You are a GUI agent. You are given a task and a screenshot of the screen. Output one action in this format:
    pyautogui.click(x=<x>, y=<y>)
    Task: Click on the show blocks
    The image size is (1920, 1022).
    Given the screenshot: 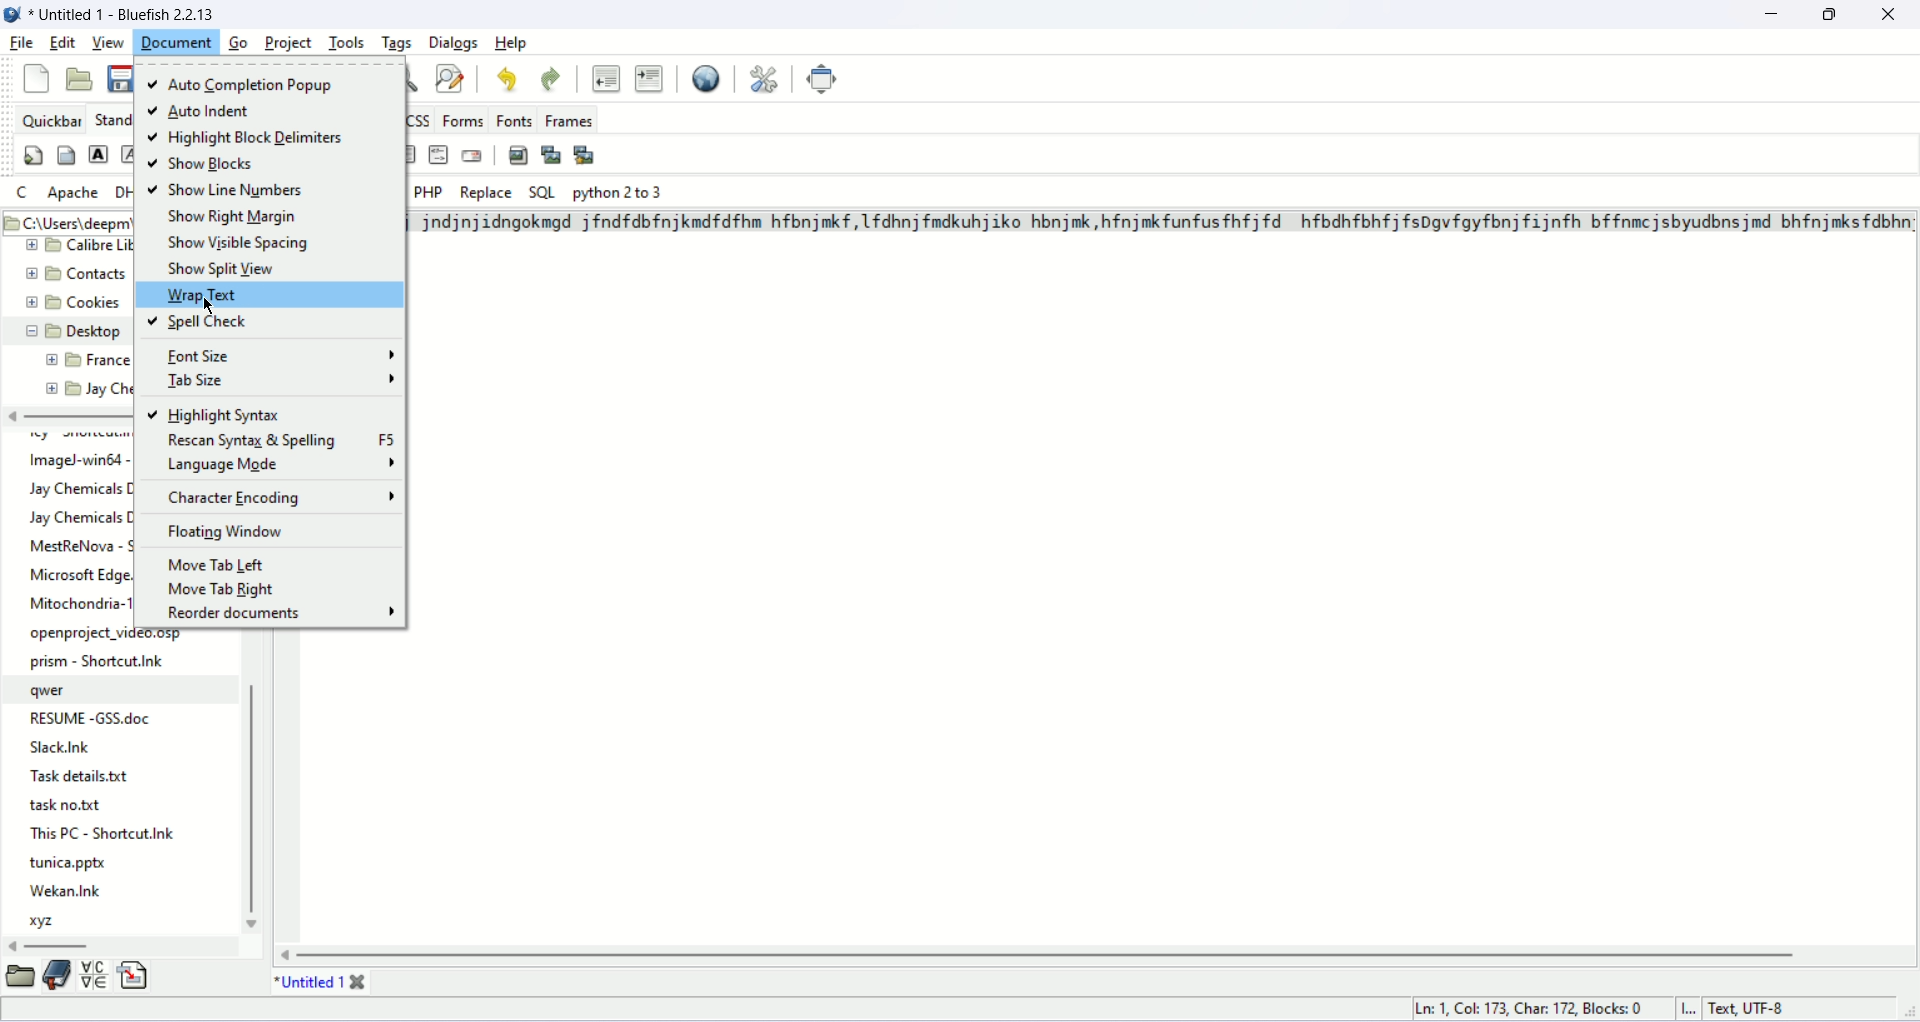 What is the action you would take?
    pyautogui.click(x=209, y=166)
    